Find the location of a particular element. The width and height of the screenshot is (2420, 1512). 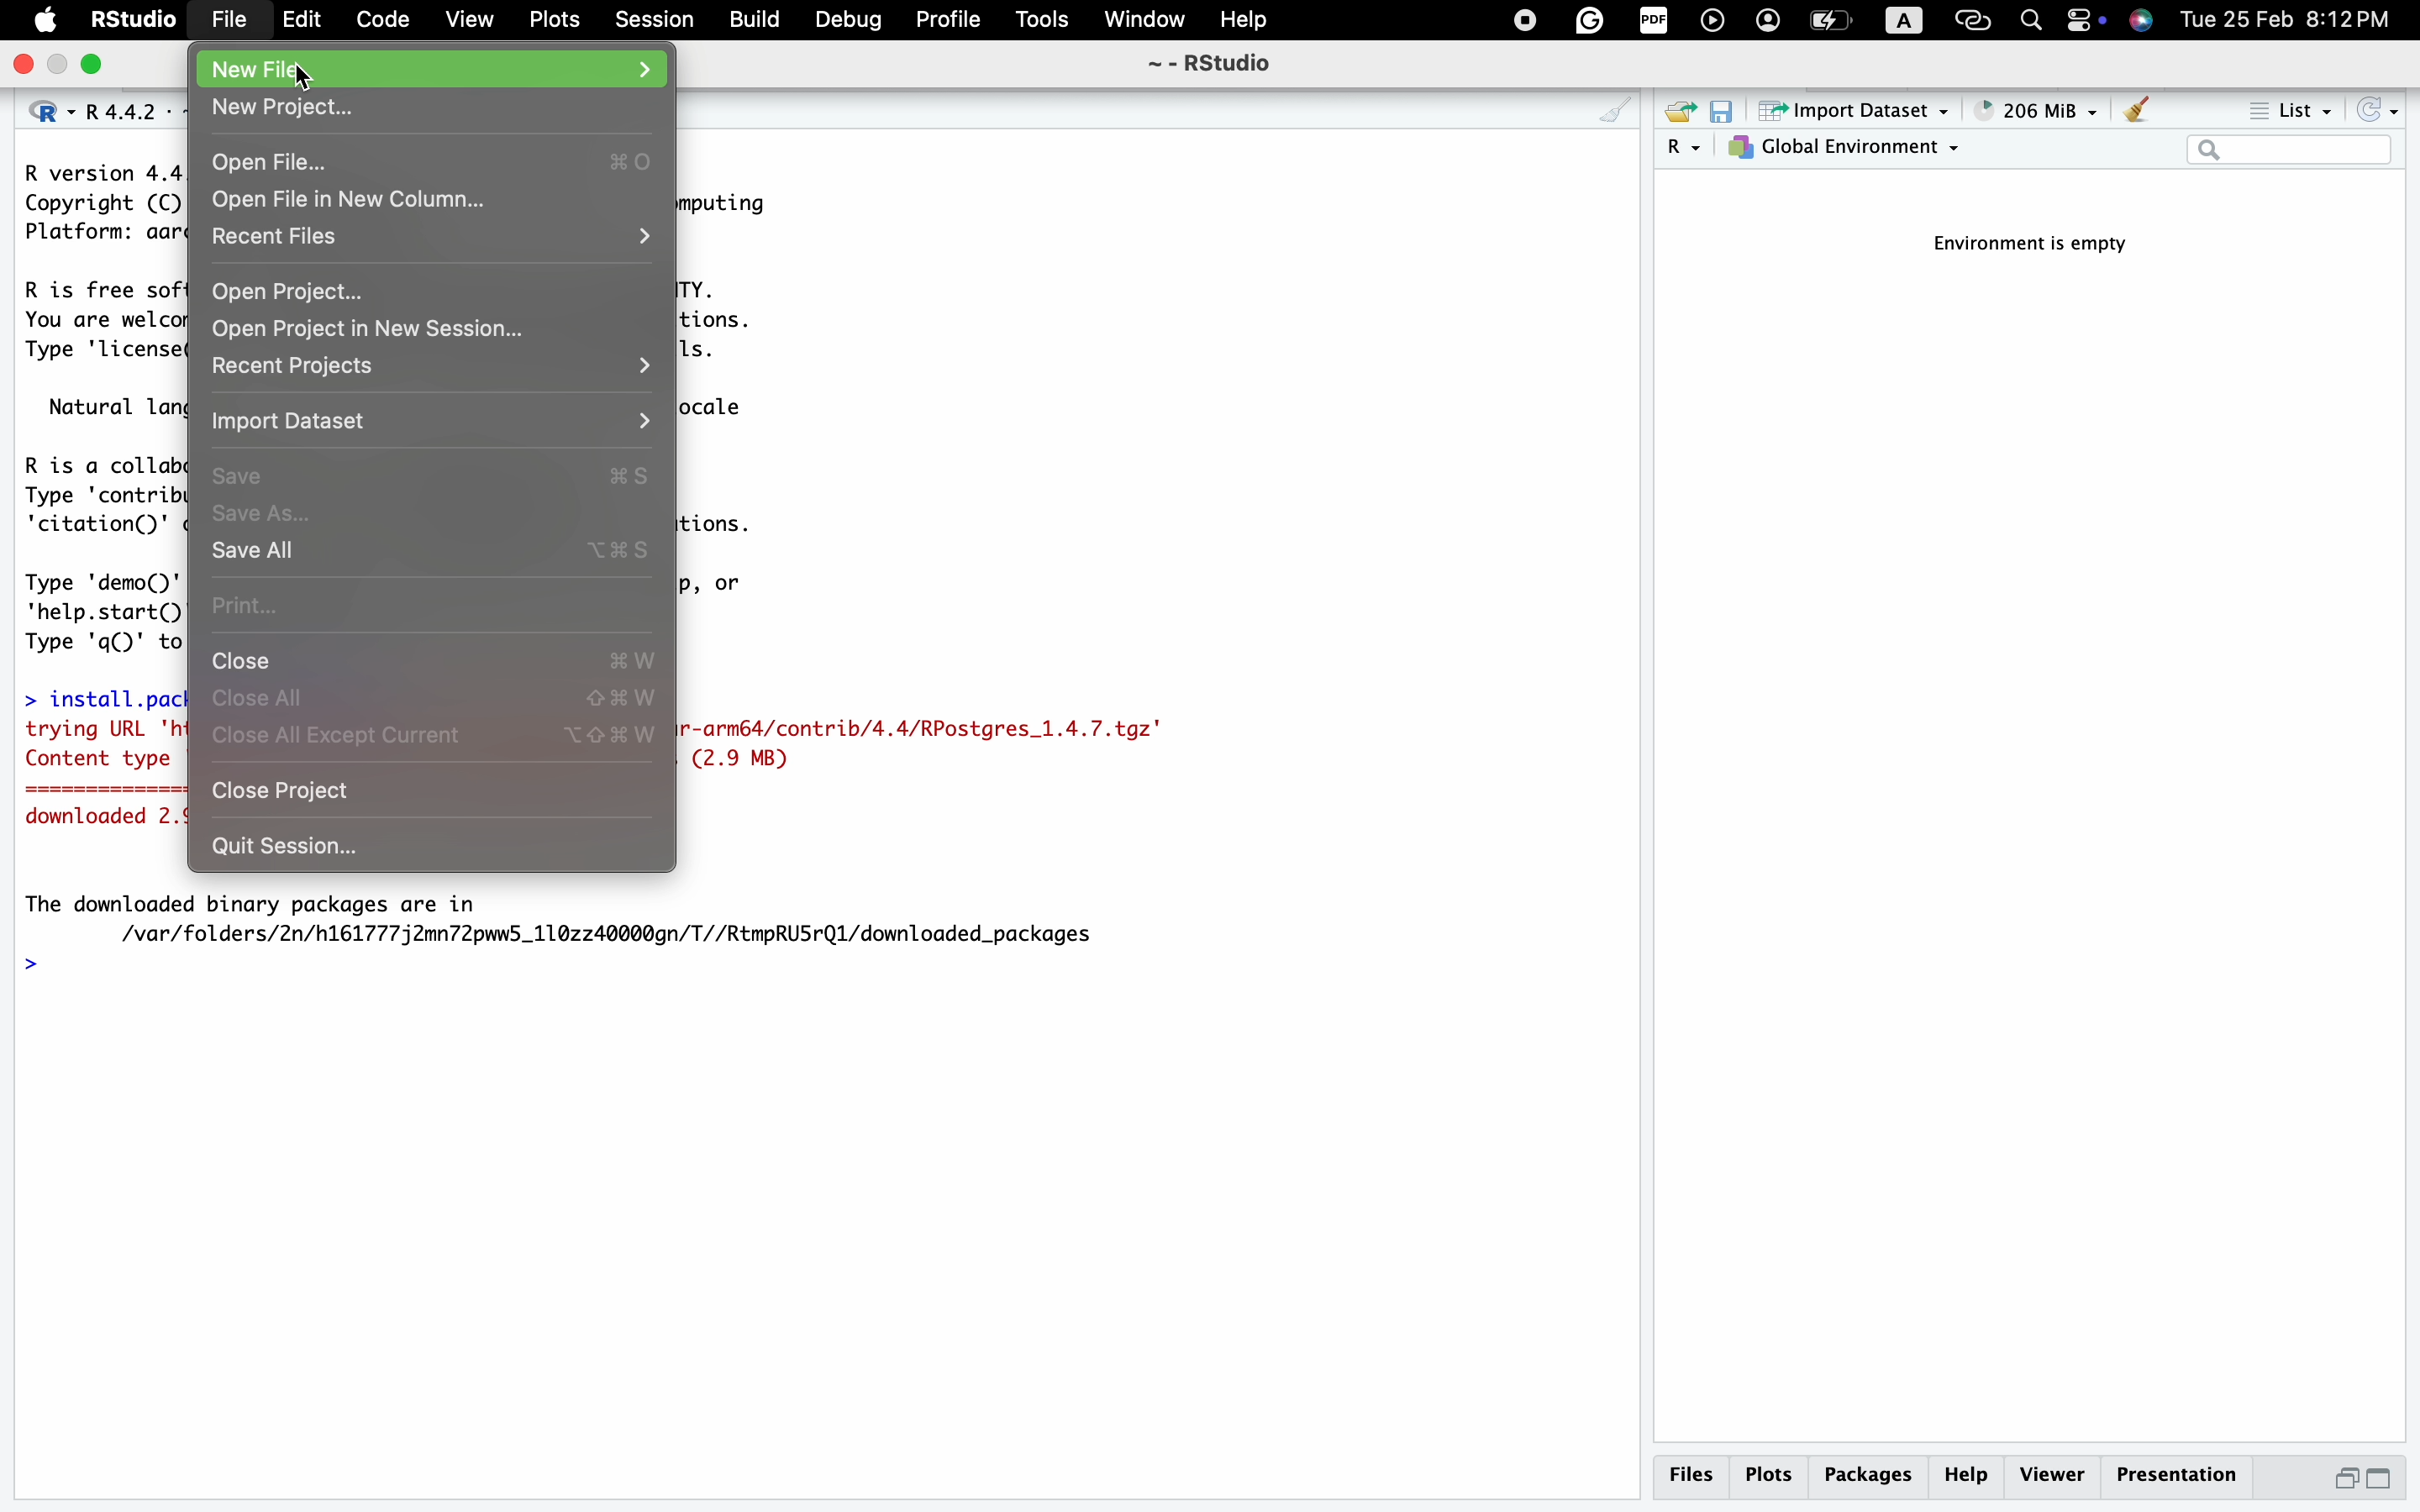

list is located at coordinates (2287, 113).